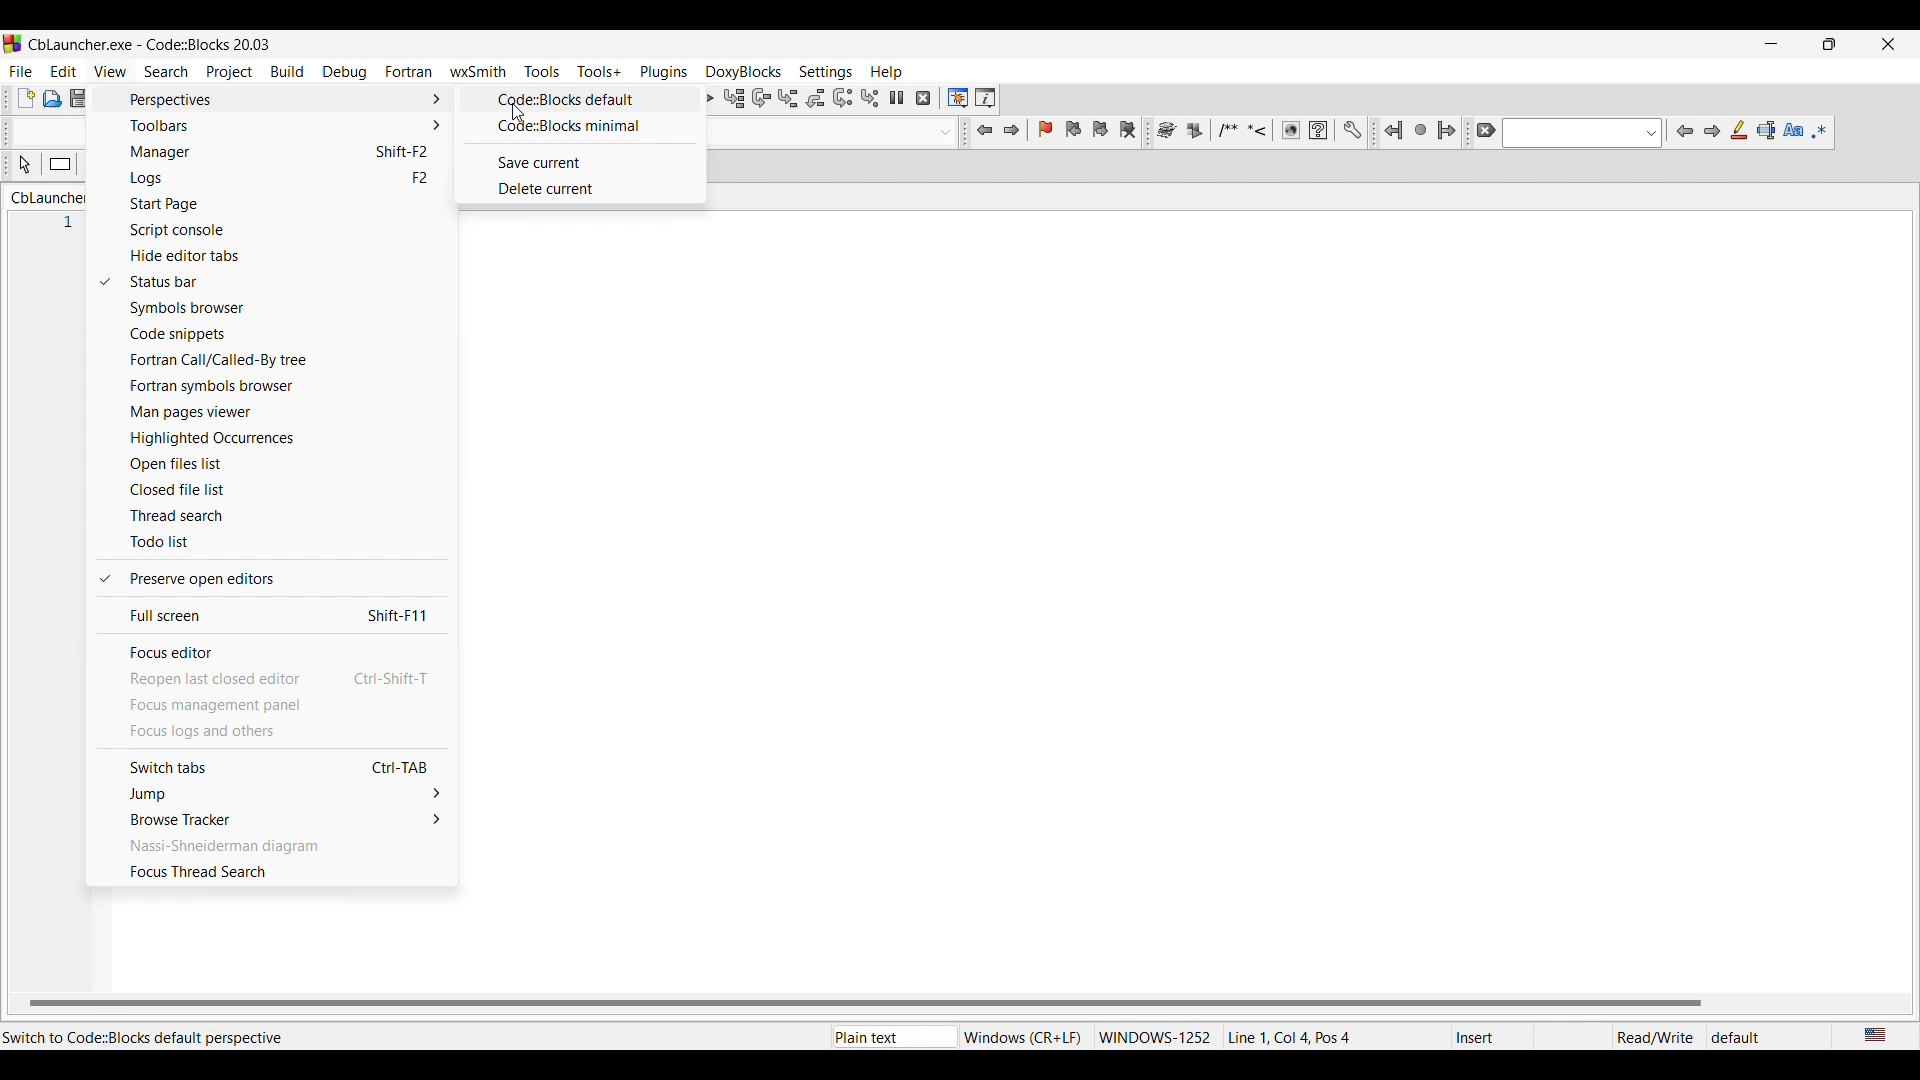 The image size is (1920, 1080). I want to click on Preserve open editors, so click(284, 579).